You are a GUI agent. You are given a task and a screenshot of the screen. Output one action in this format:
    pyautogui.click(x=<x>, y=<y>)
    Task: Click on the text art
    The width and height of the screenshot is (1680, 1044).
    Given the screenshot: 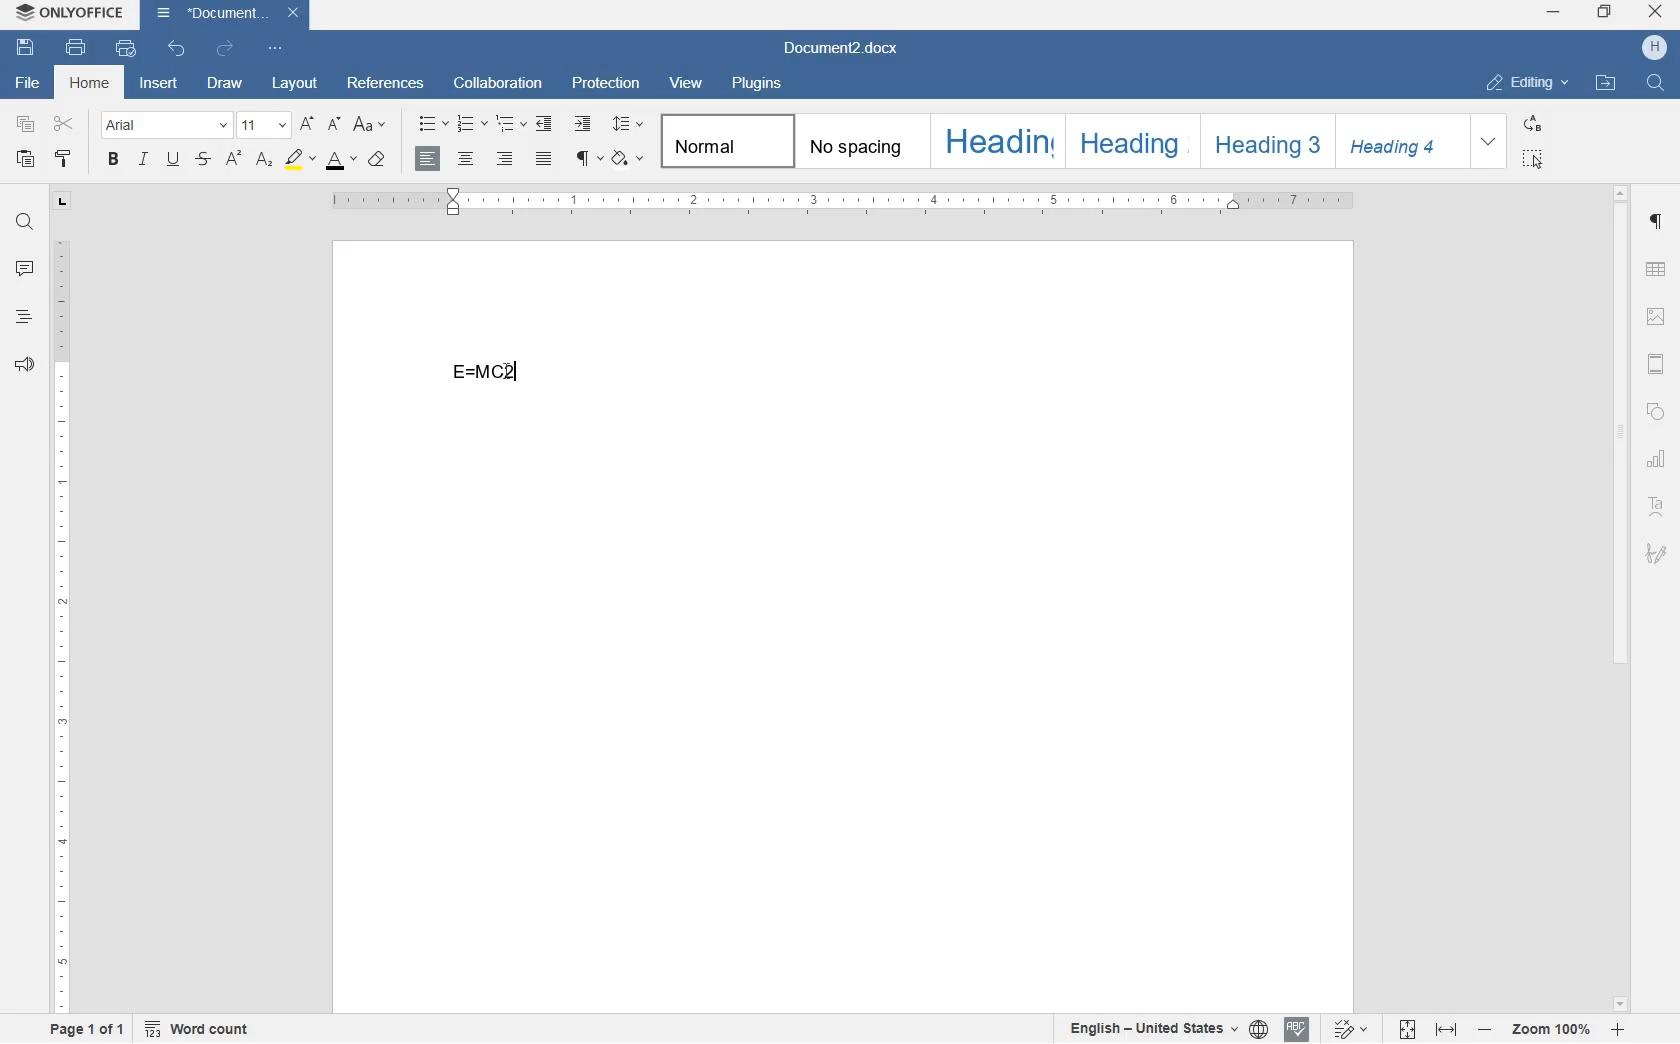 What is the action you would take?
    pyautogui.click(x=1659, y=508)
    